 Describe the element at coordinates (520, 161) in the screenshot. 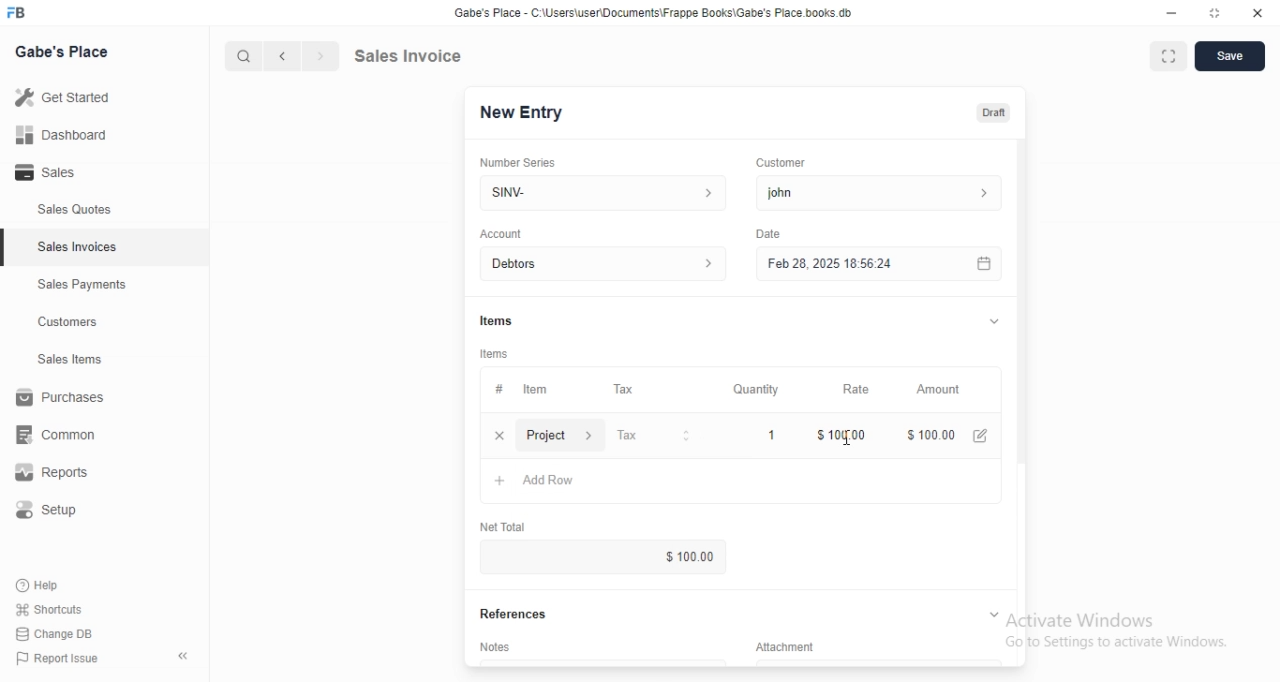

I see `‘Number Series.` at that location.